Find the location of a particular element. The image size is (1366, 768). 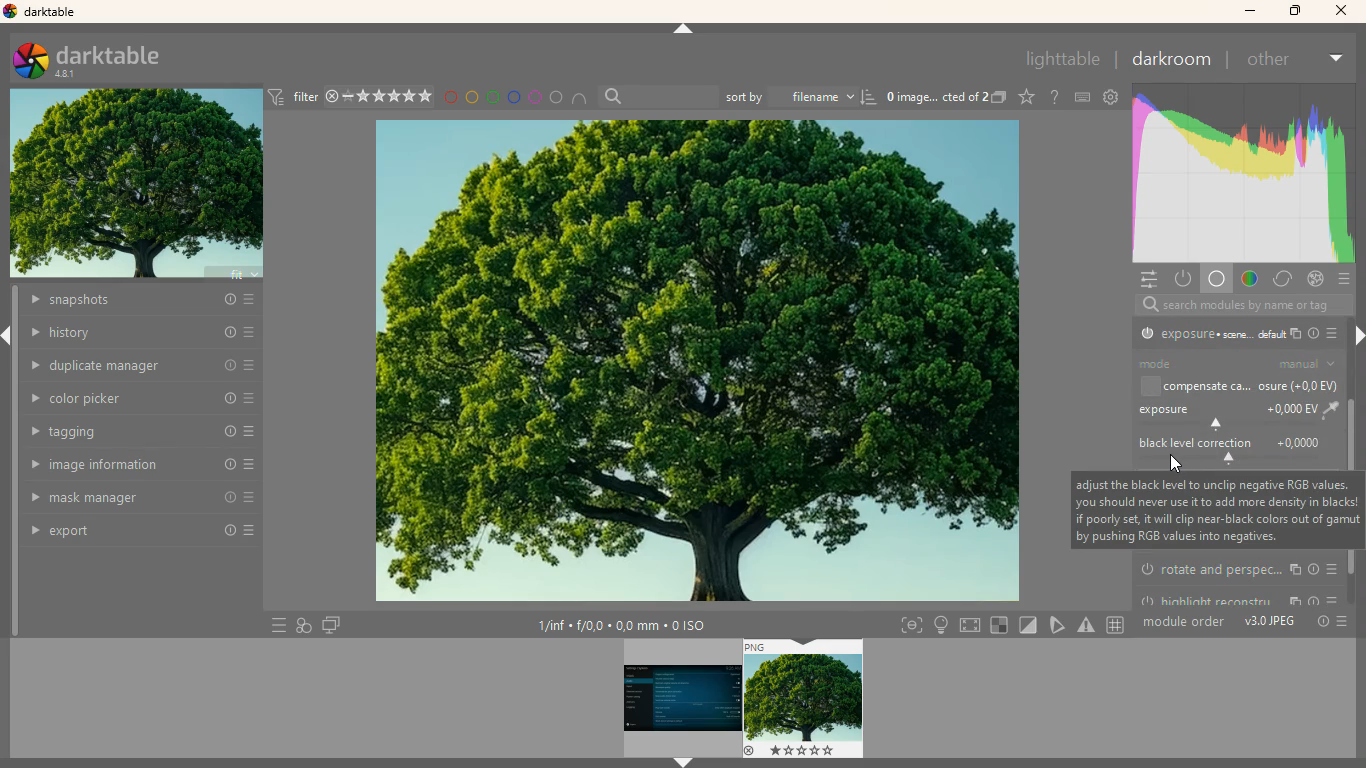

image is located at coordinates (698, 361).